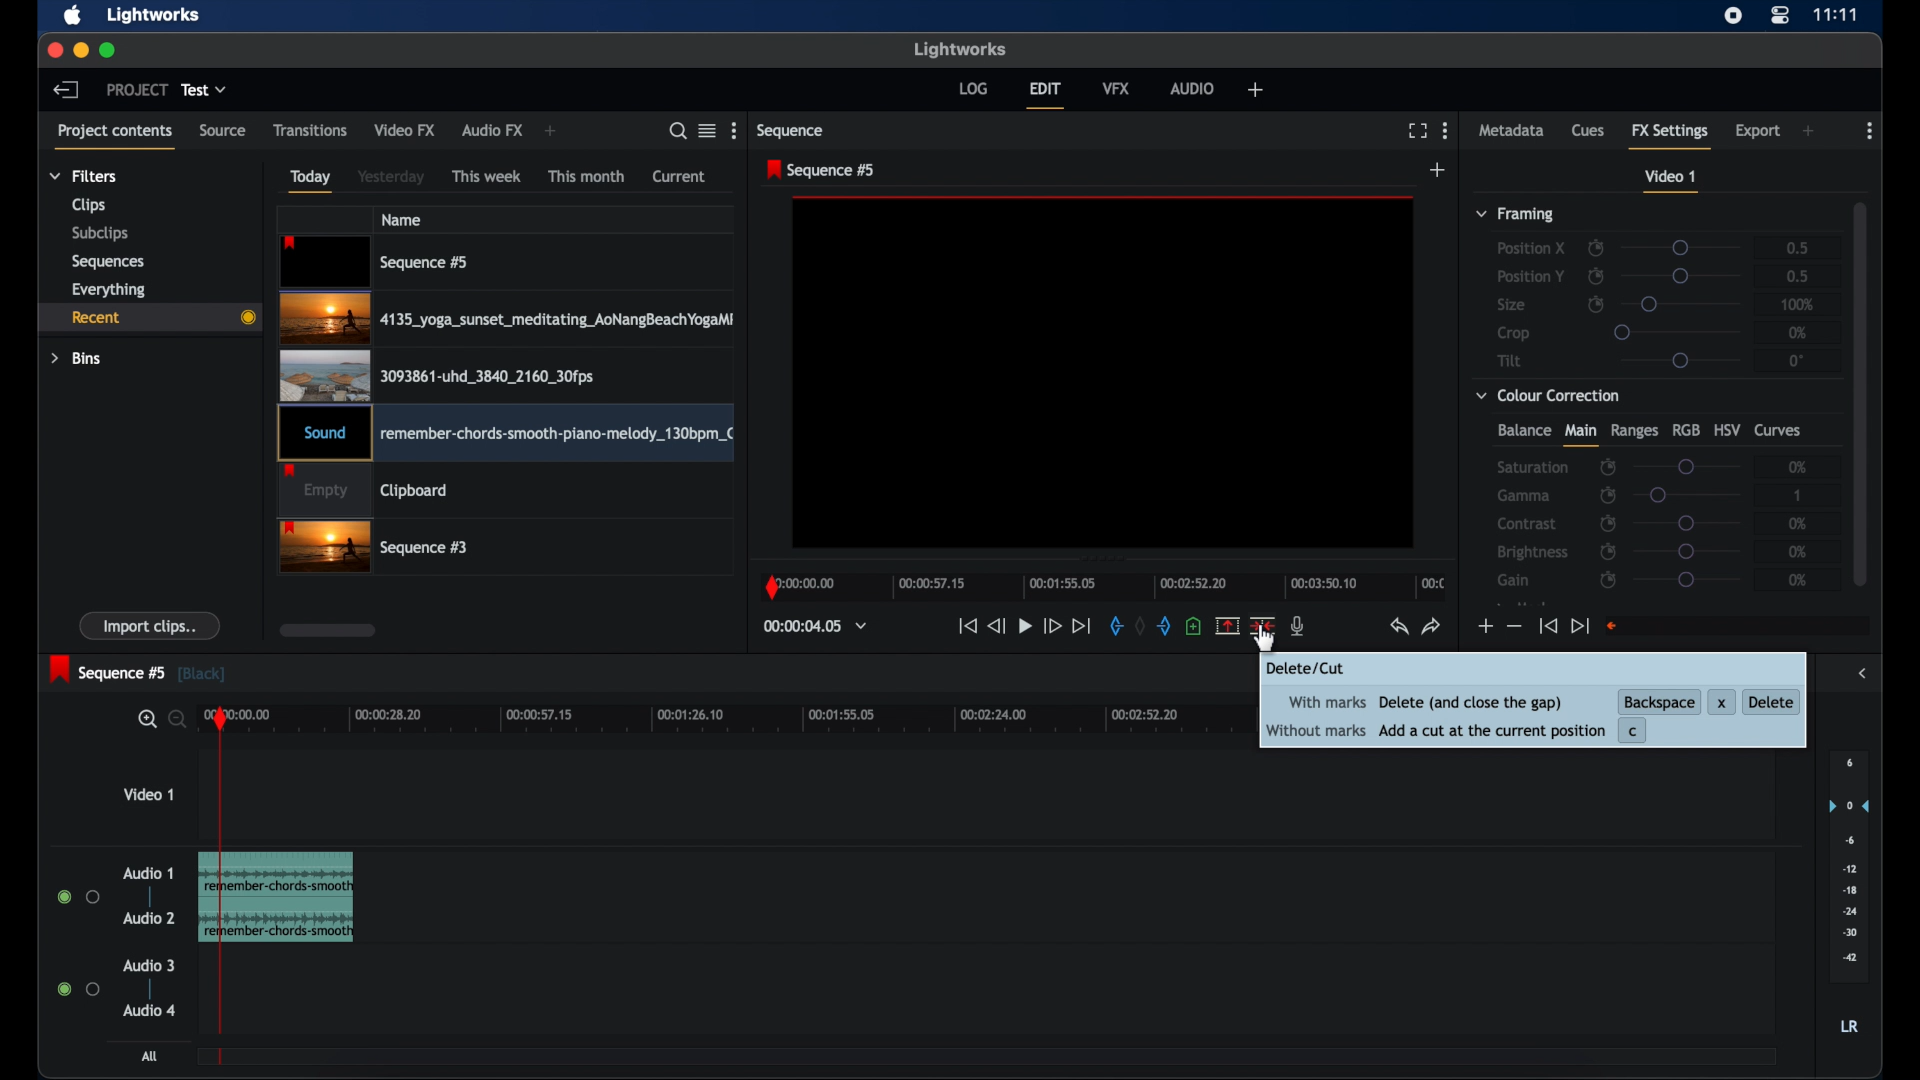  Describe the element at coordinates (1046, 96) in the screenshot. I see `edit` at that location.